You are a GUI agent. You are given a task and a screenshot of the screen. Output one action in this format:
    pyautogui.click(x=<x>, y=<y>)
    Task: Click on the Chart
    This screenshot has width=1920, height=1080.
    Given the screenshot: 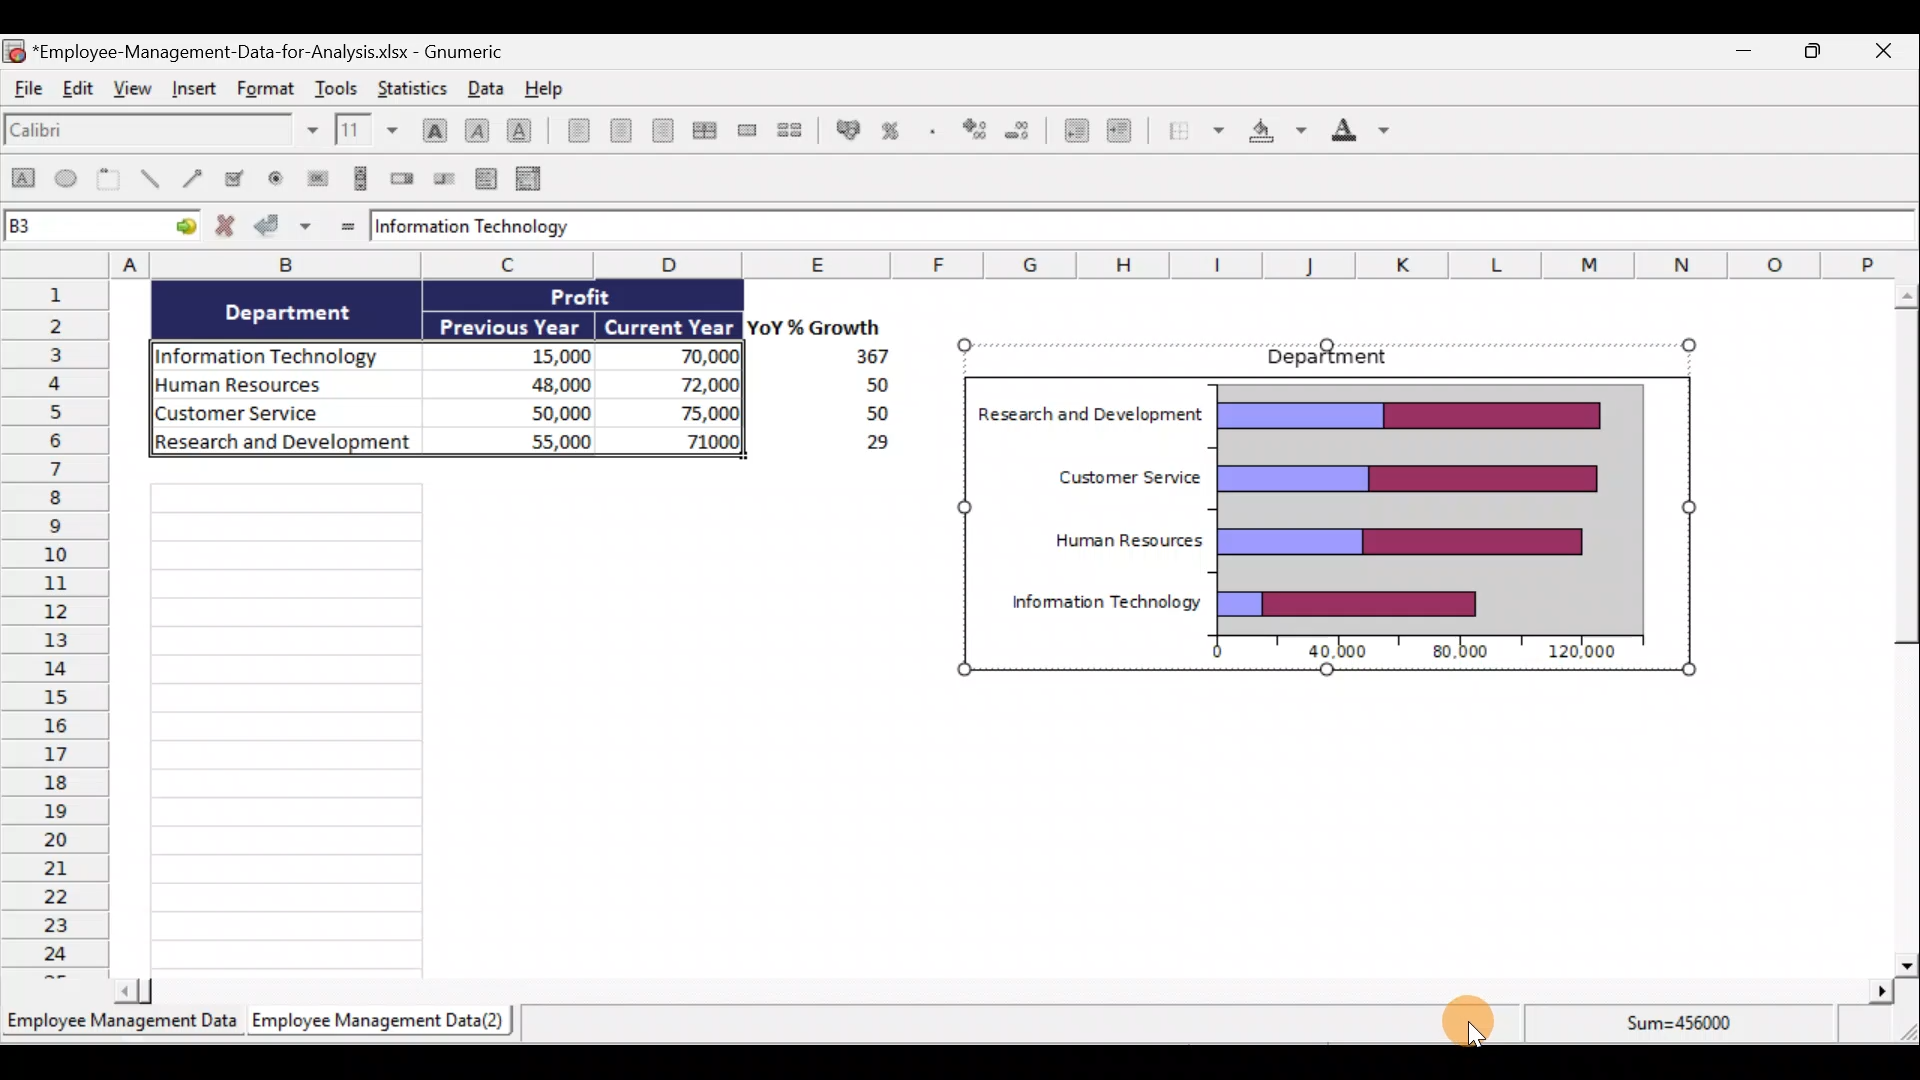 What is the action you would take?
    pyautogui.click(x=1322, y=525)
    